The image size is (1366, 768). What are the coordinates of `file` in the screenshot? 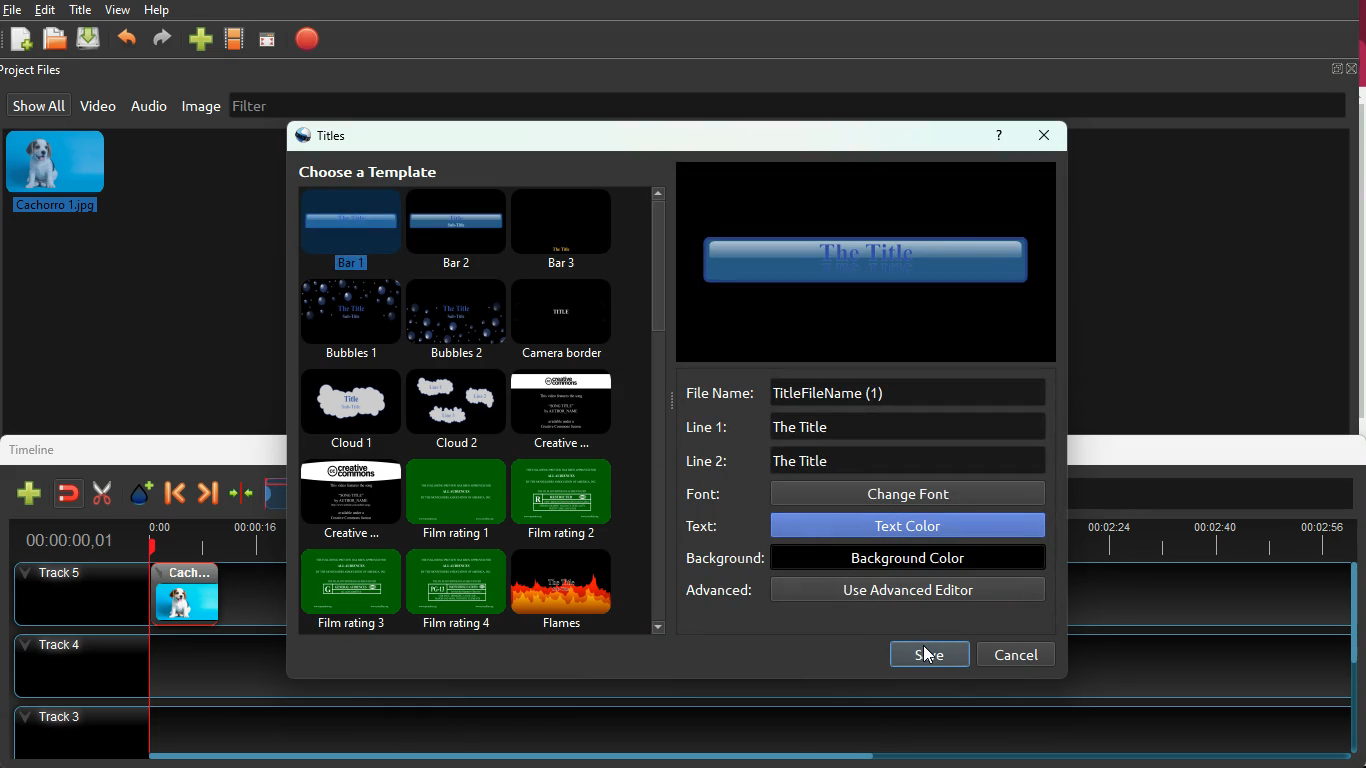 It's located at (58, 41).